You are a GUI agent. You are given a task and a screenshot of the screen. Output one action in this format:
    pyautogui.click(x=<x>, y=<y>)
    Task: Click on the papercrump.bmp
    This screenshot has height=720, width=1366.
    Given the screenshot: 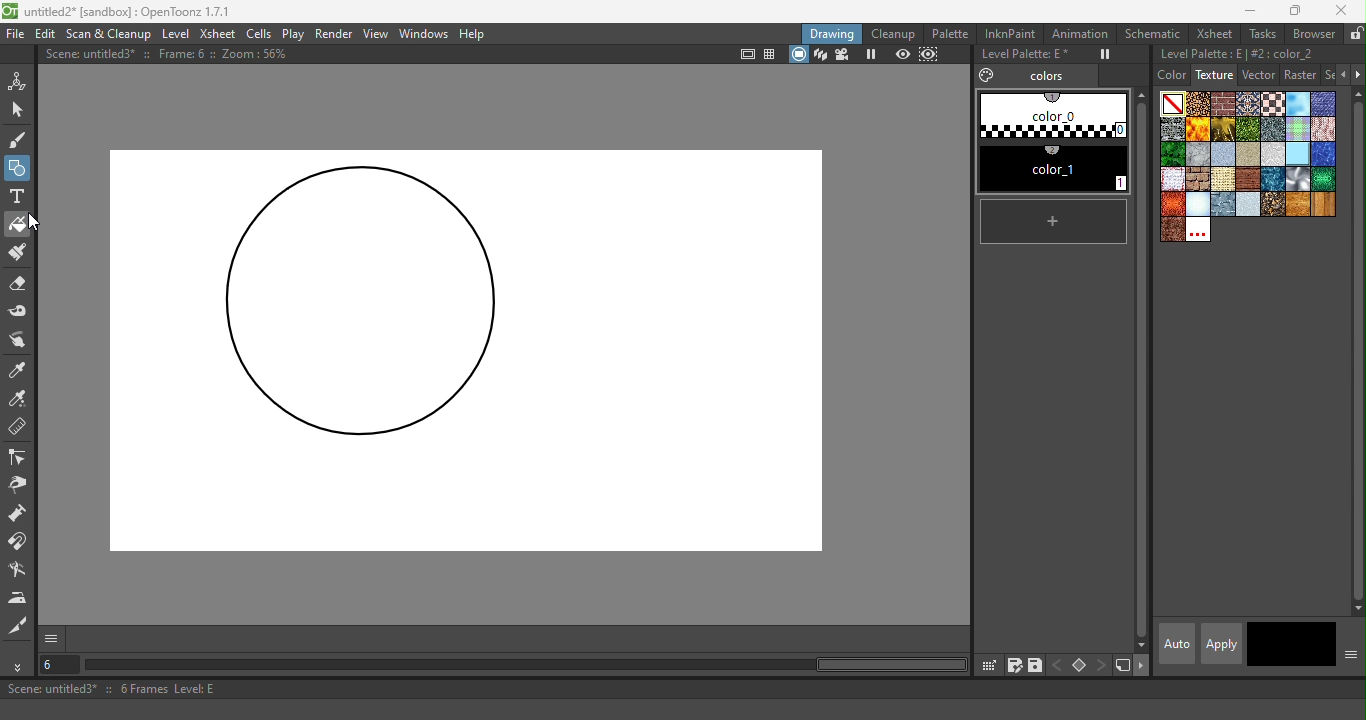 What is the action you would take?
    pyautogui.click(x=1273, y=153)
    